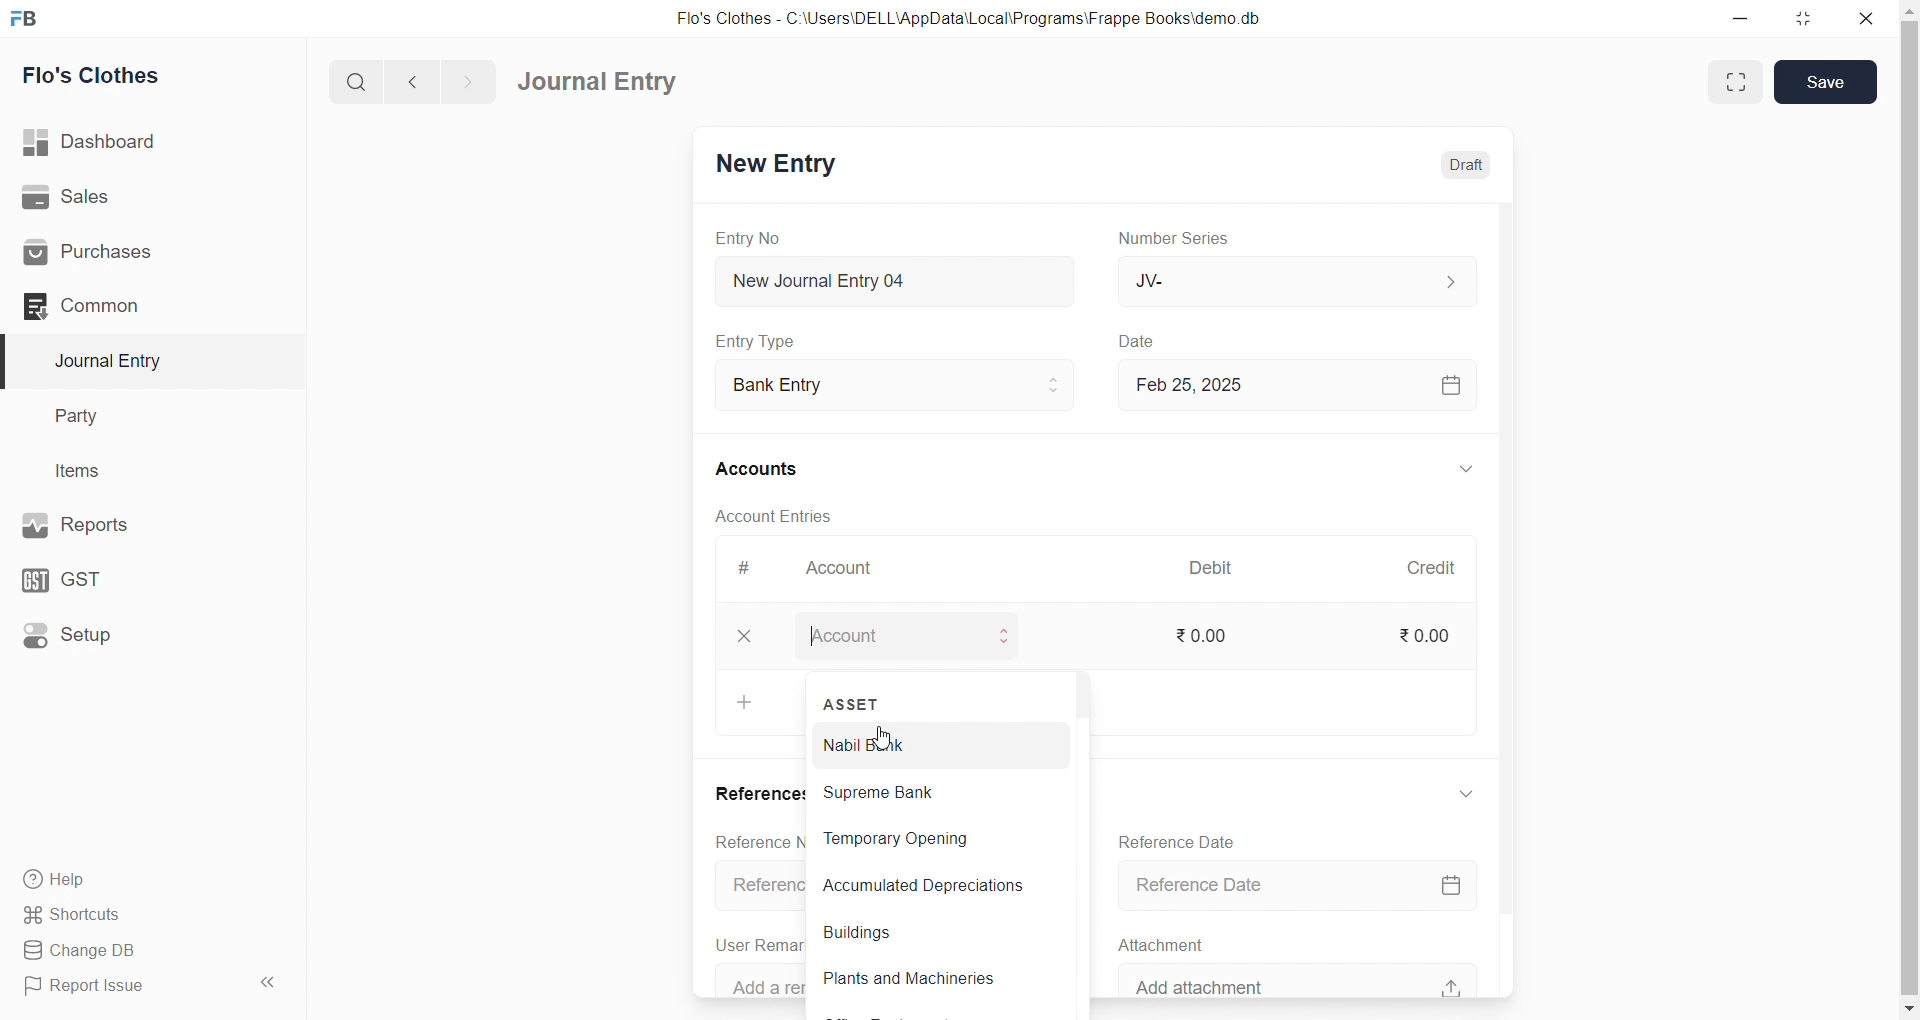 The height and width of the screenshot is (1020, 1920). Describe the element at coordinates (604, 82) in the screenshot. I see `Journal Entry` at that location.